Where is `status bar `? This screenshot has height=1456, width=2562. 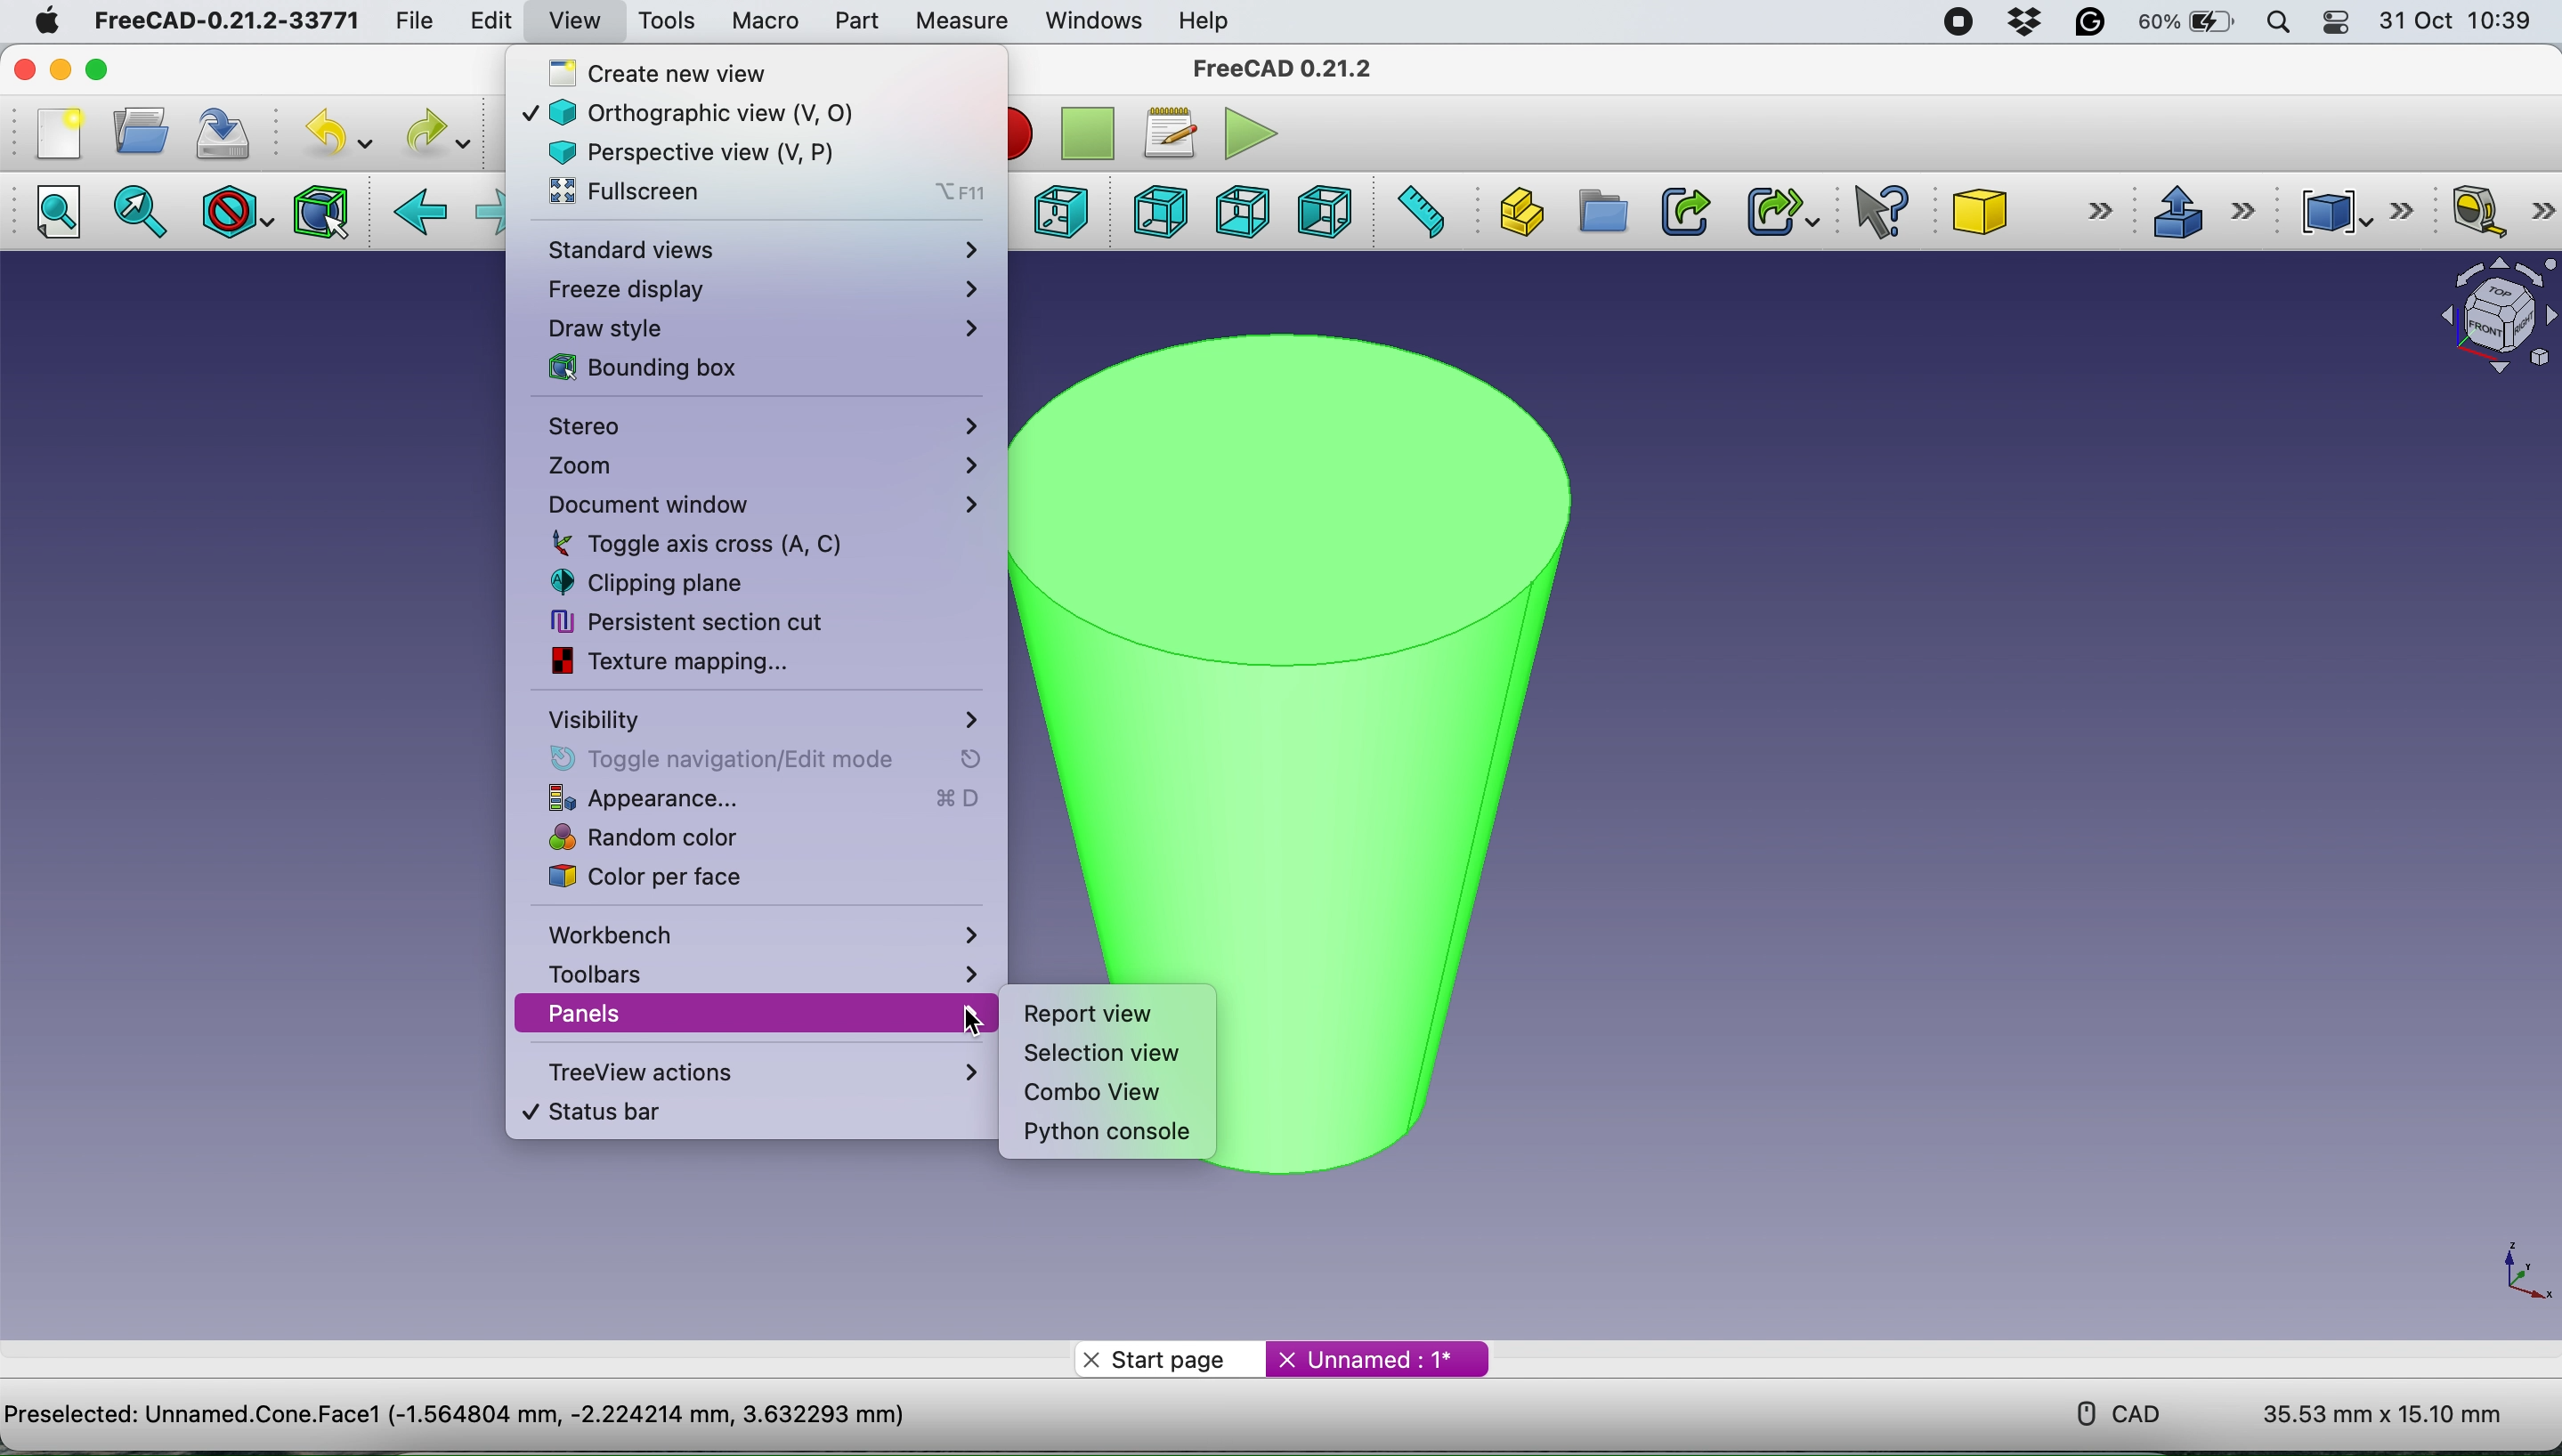 status bar  is located at coordinates (732, 1112).